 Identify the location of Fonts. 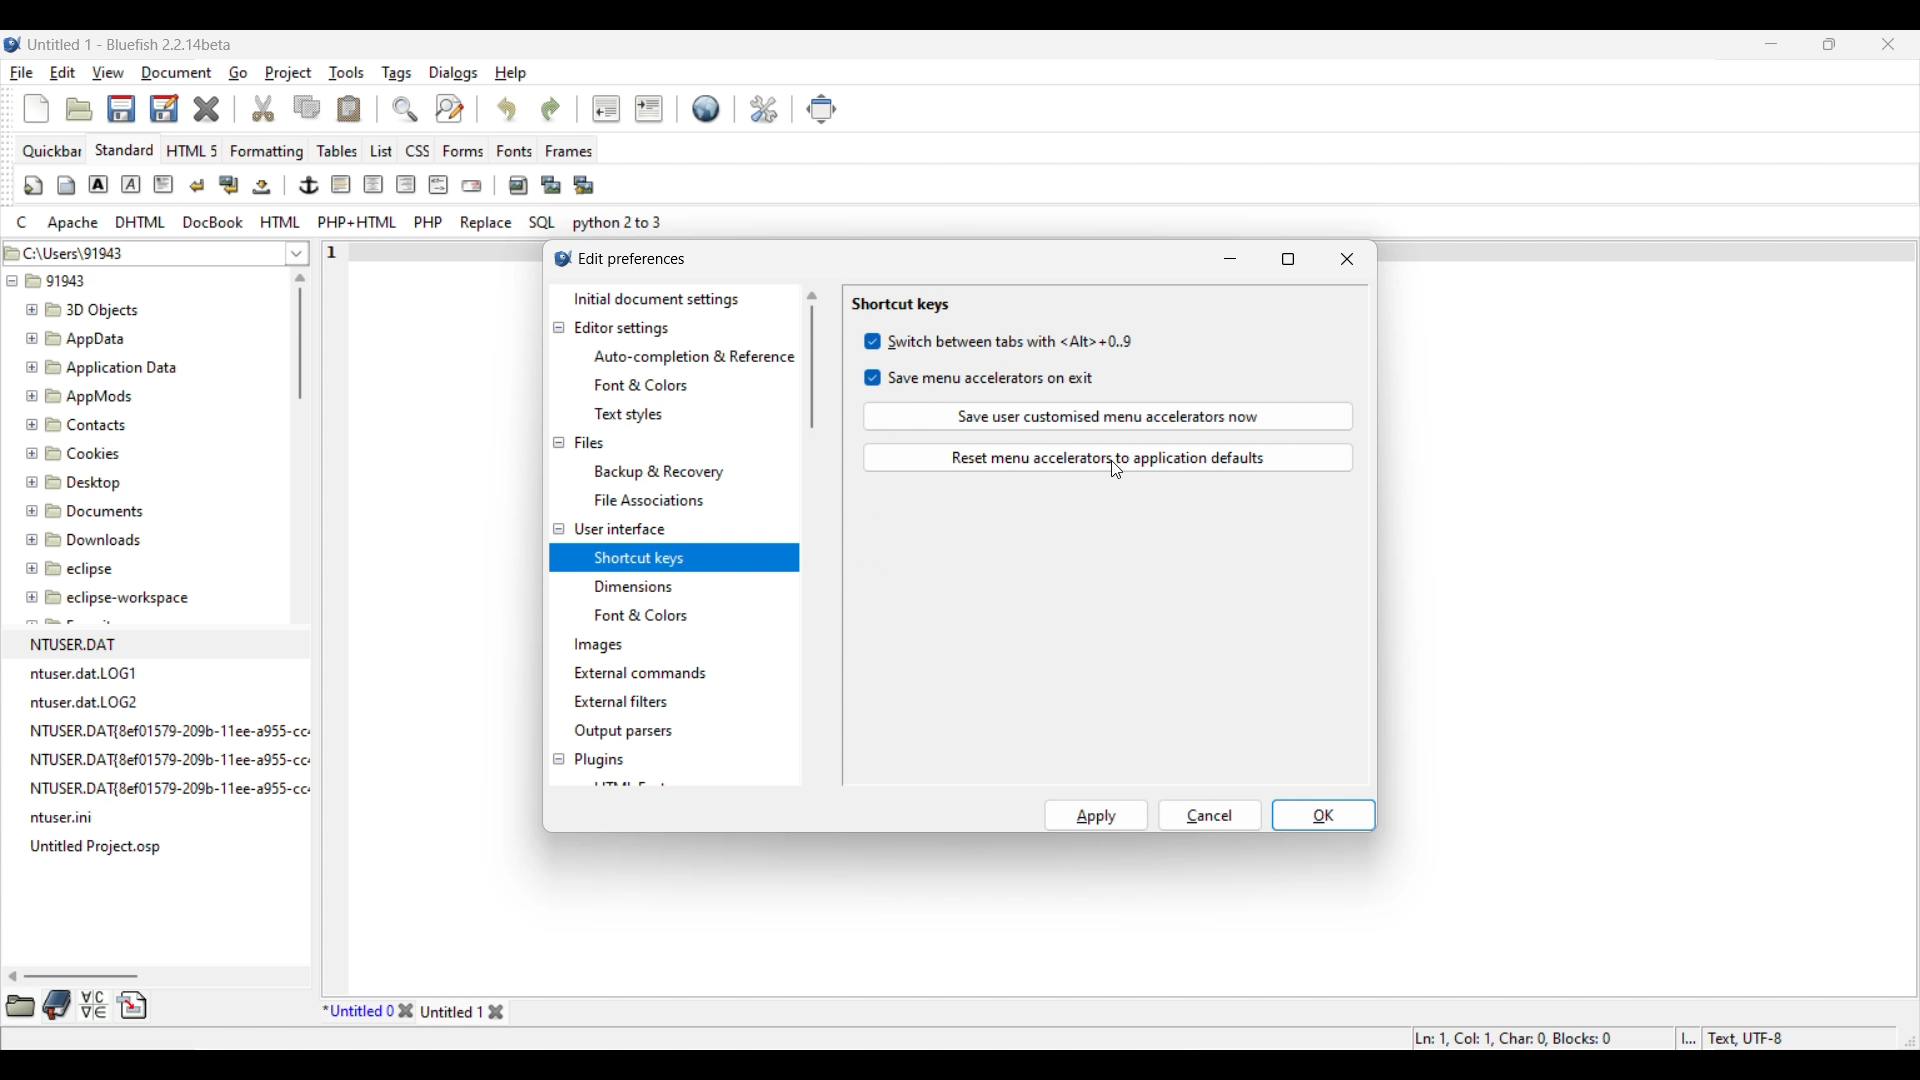
(515, 150).